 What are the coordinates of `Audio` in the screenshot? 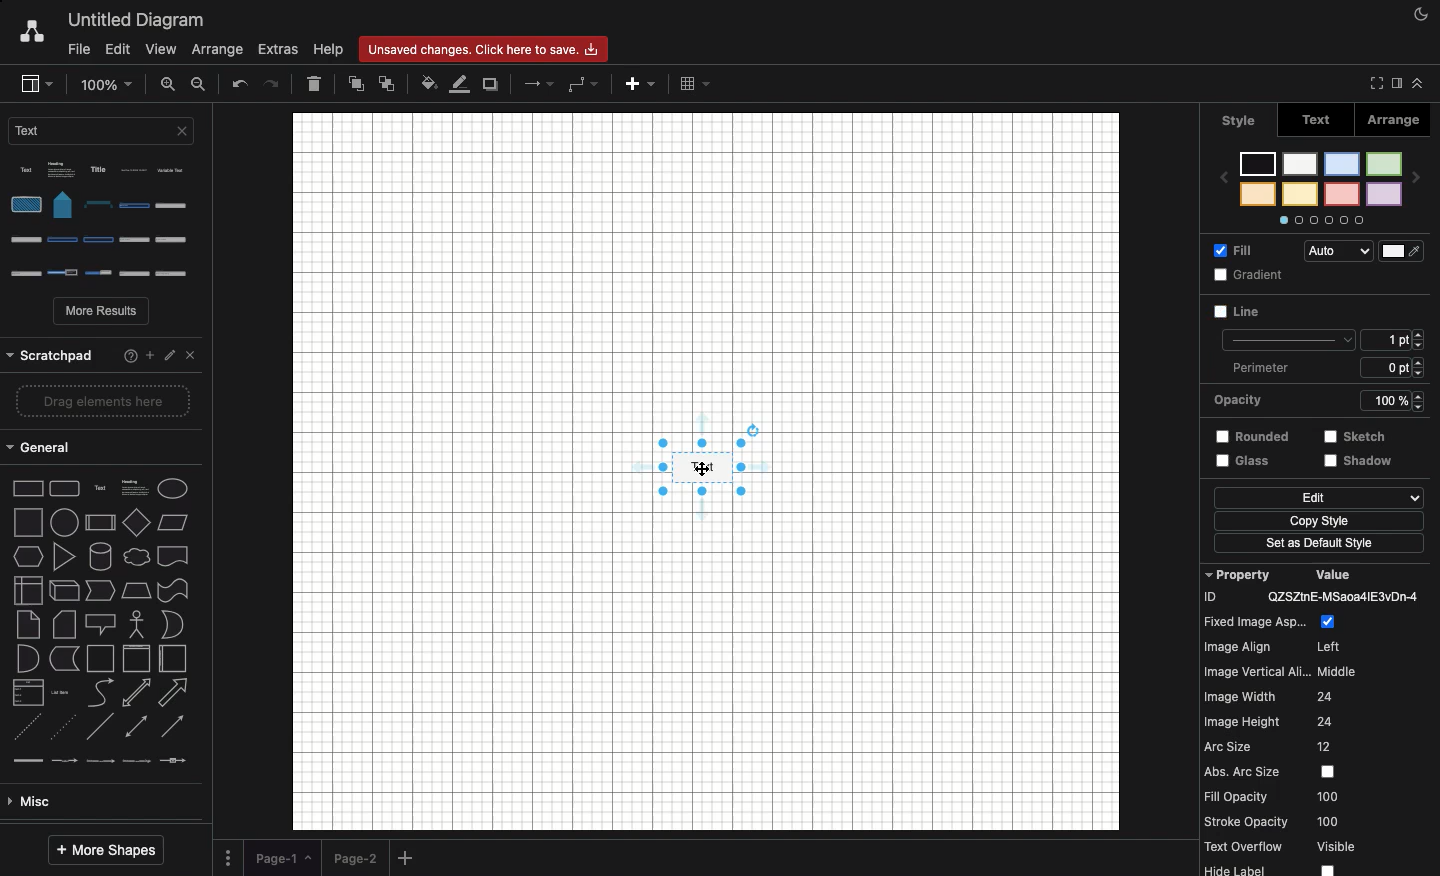 It's located at (1366, 248).